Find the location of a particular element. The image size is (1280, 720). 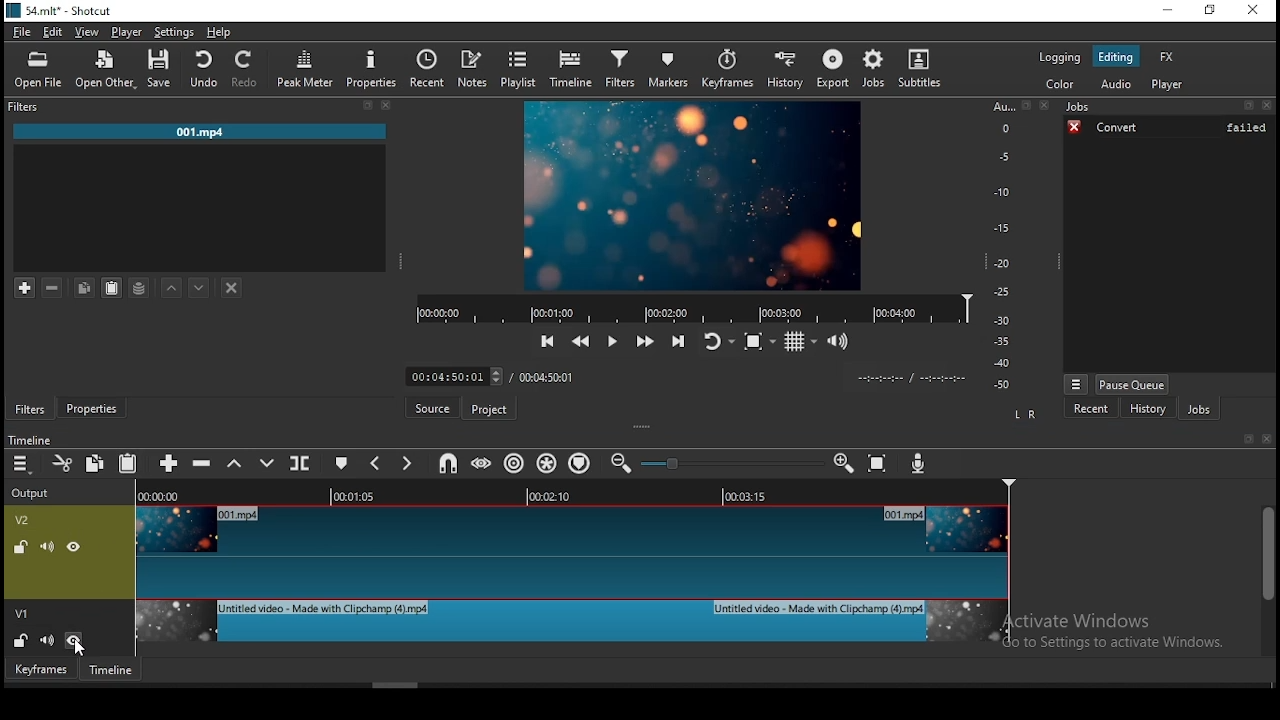

properties is located at coordinates (91, 407).